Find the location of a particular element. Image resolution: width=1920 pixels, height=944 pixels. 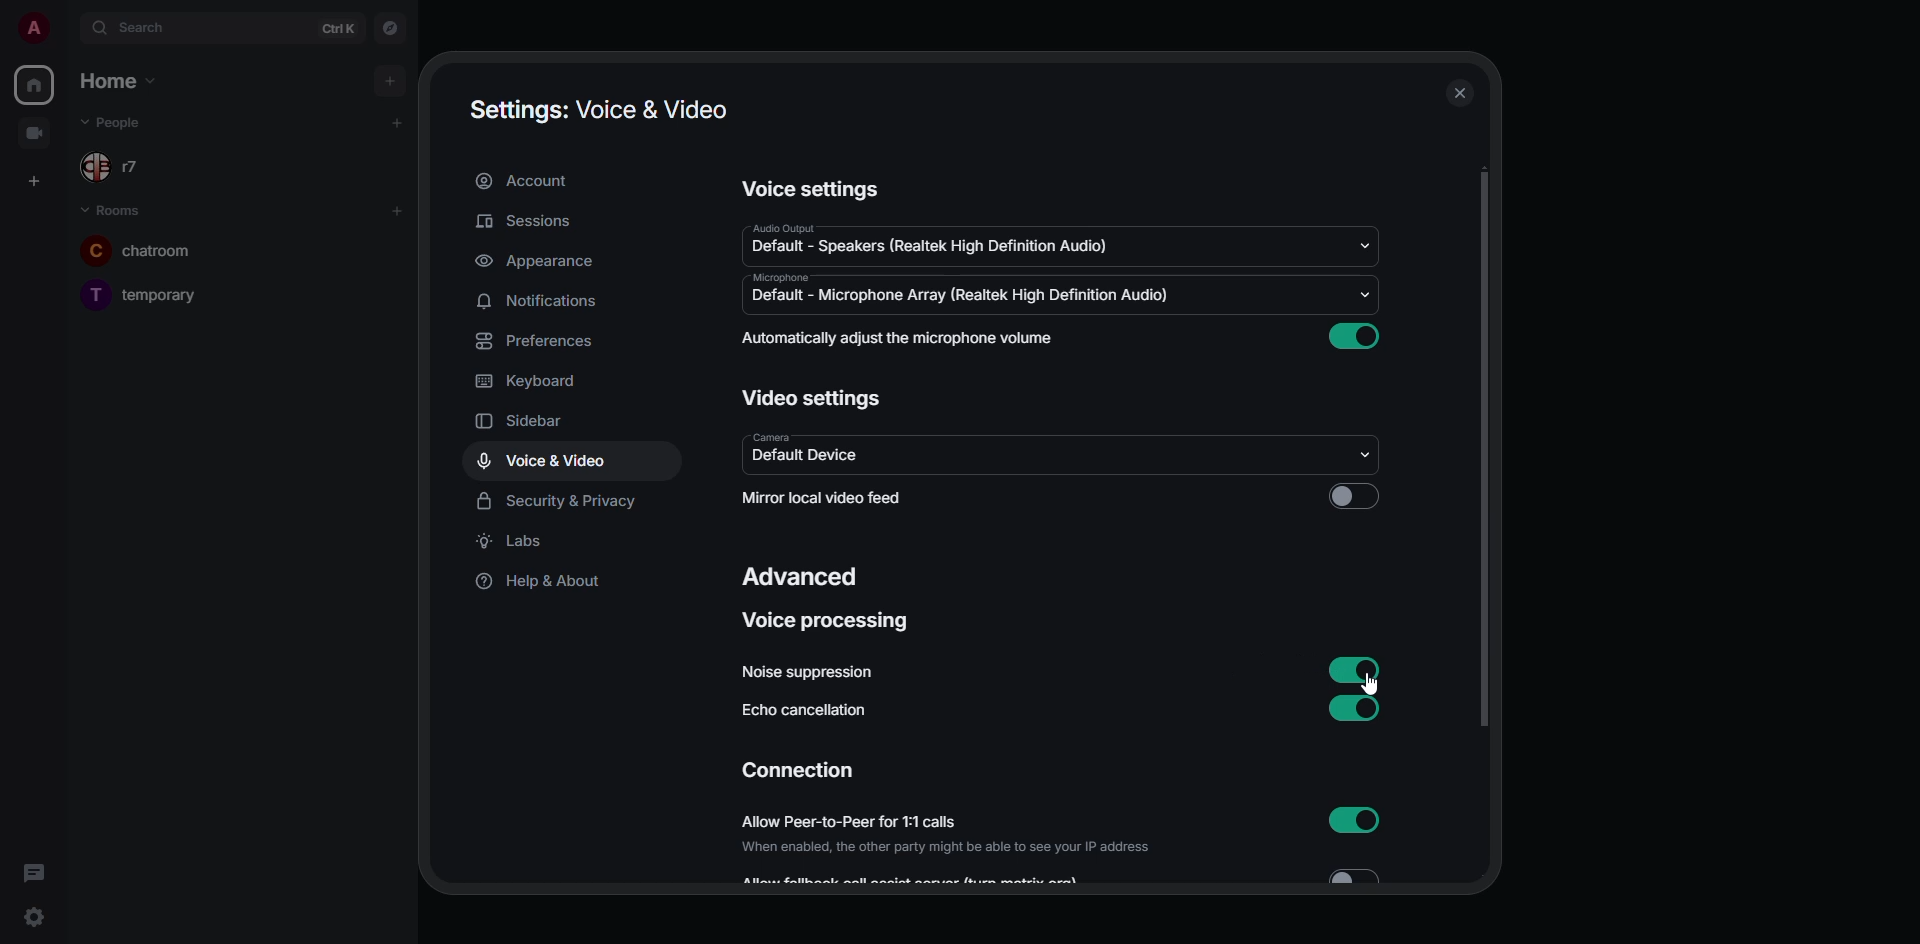

echo cancellation is located at coordinates (812, 713).